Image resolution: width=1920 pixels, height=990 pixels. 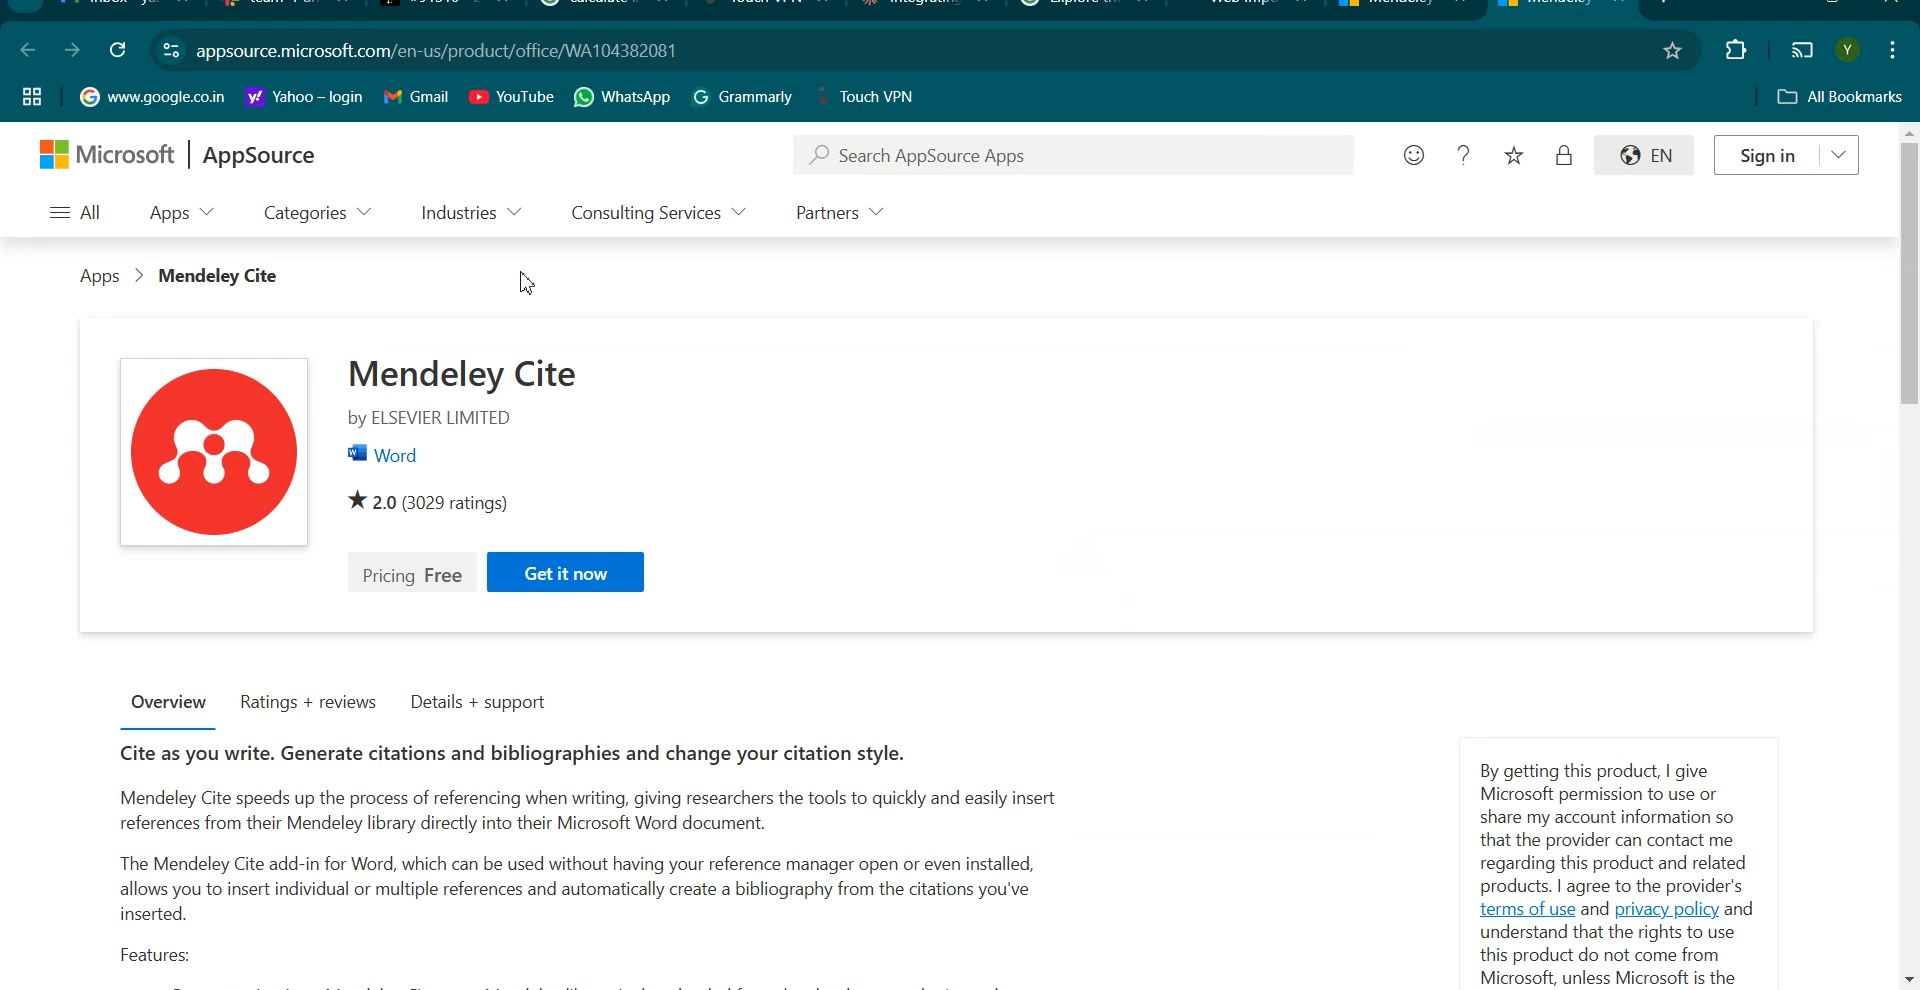 I want to click on Logo, so click(x=177, y=154).